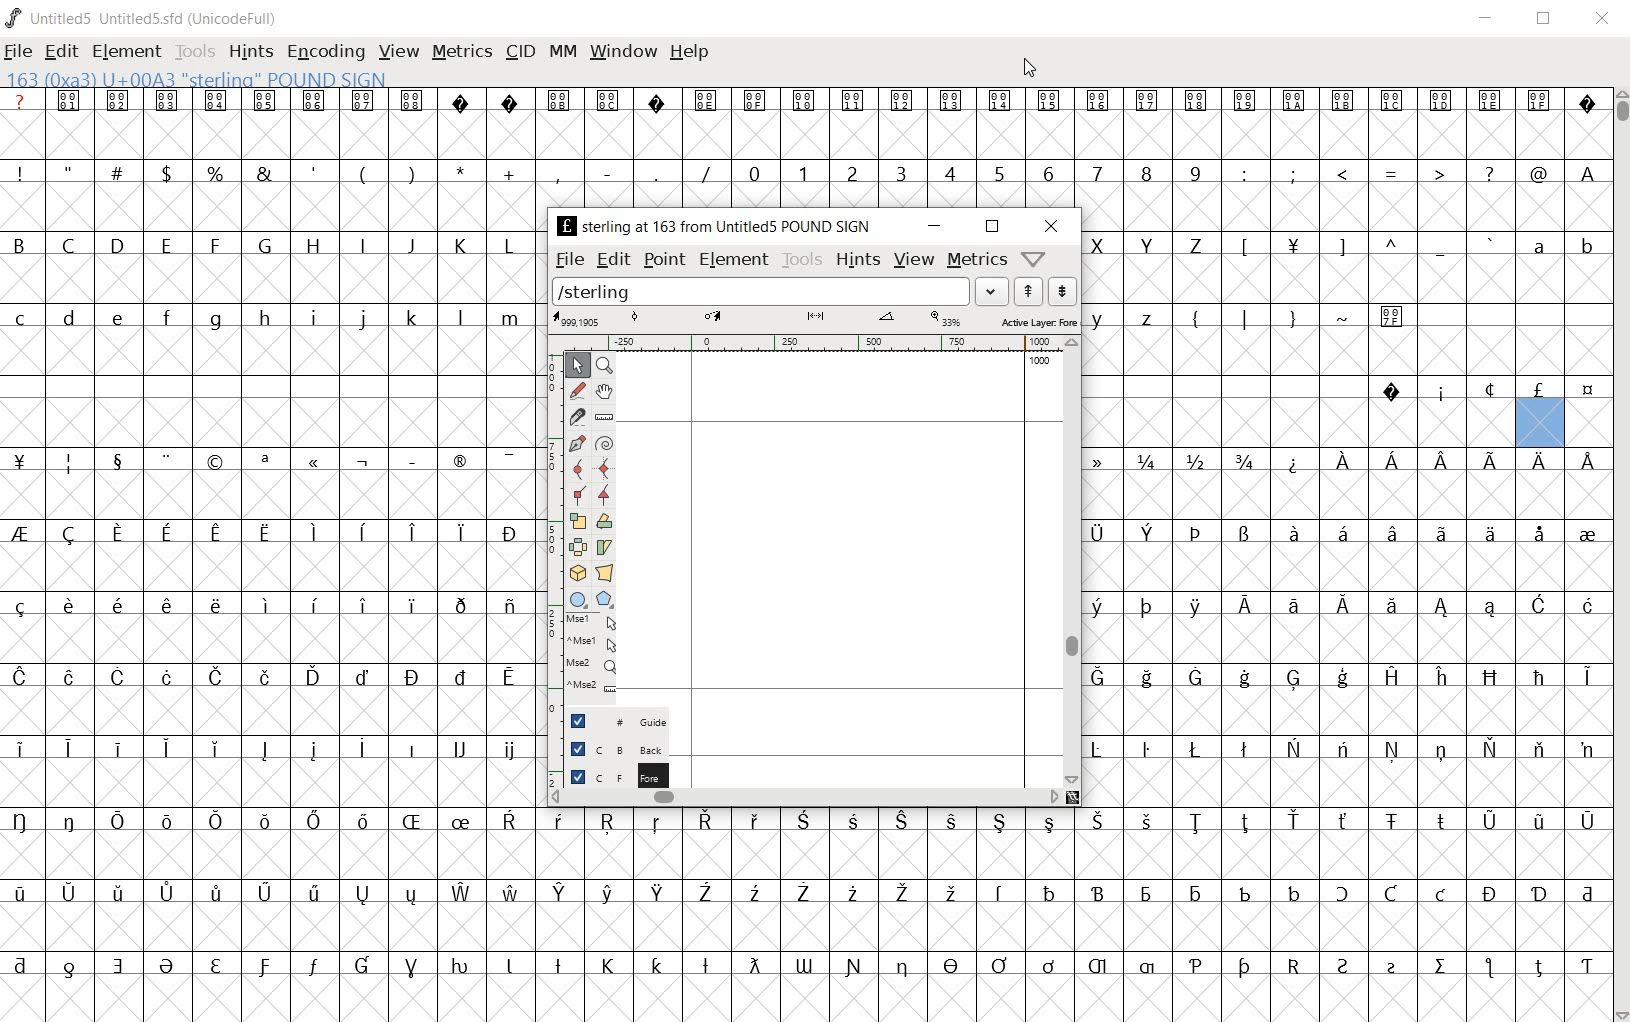 Image resolution: width=1630 pixels, height=1022 pixels. What do you see at coordinates (1442, 458) in the screenshot?
I see `` at bounding box center [1442, 458].